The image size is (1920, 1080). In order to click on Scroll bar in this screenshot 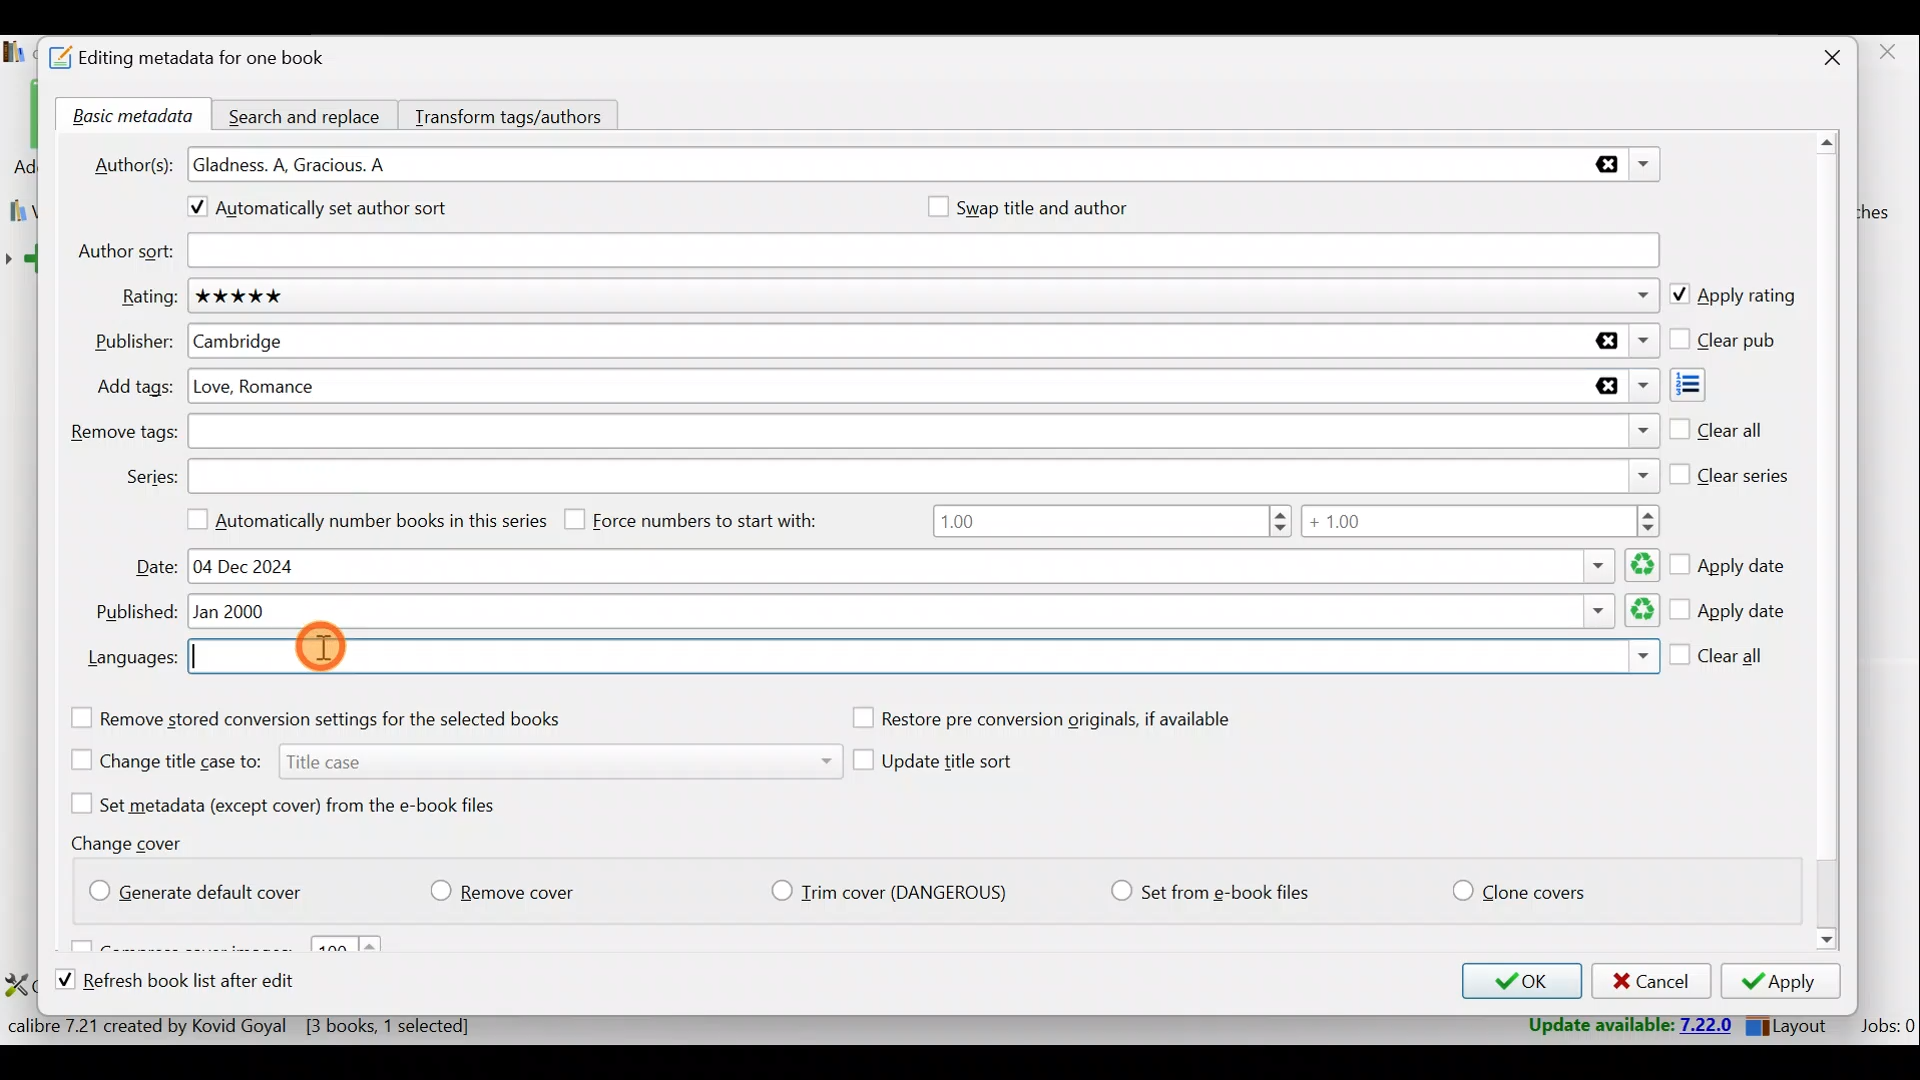, I will do `click(1829, 544)`.